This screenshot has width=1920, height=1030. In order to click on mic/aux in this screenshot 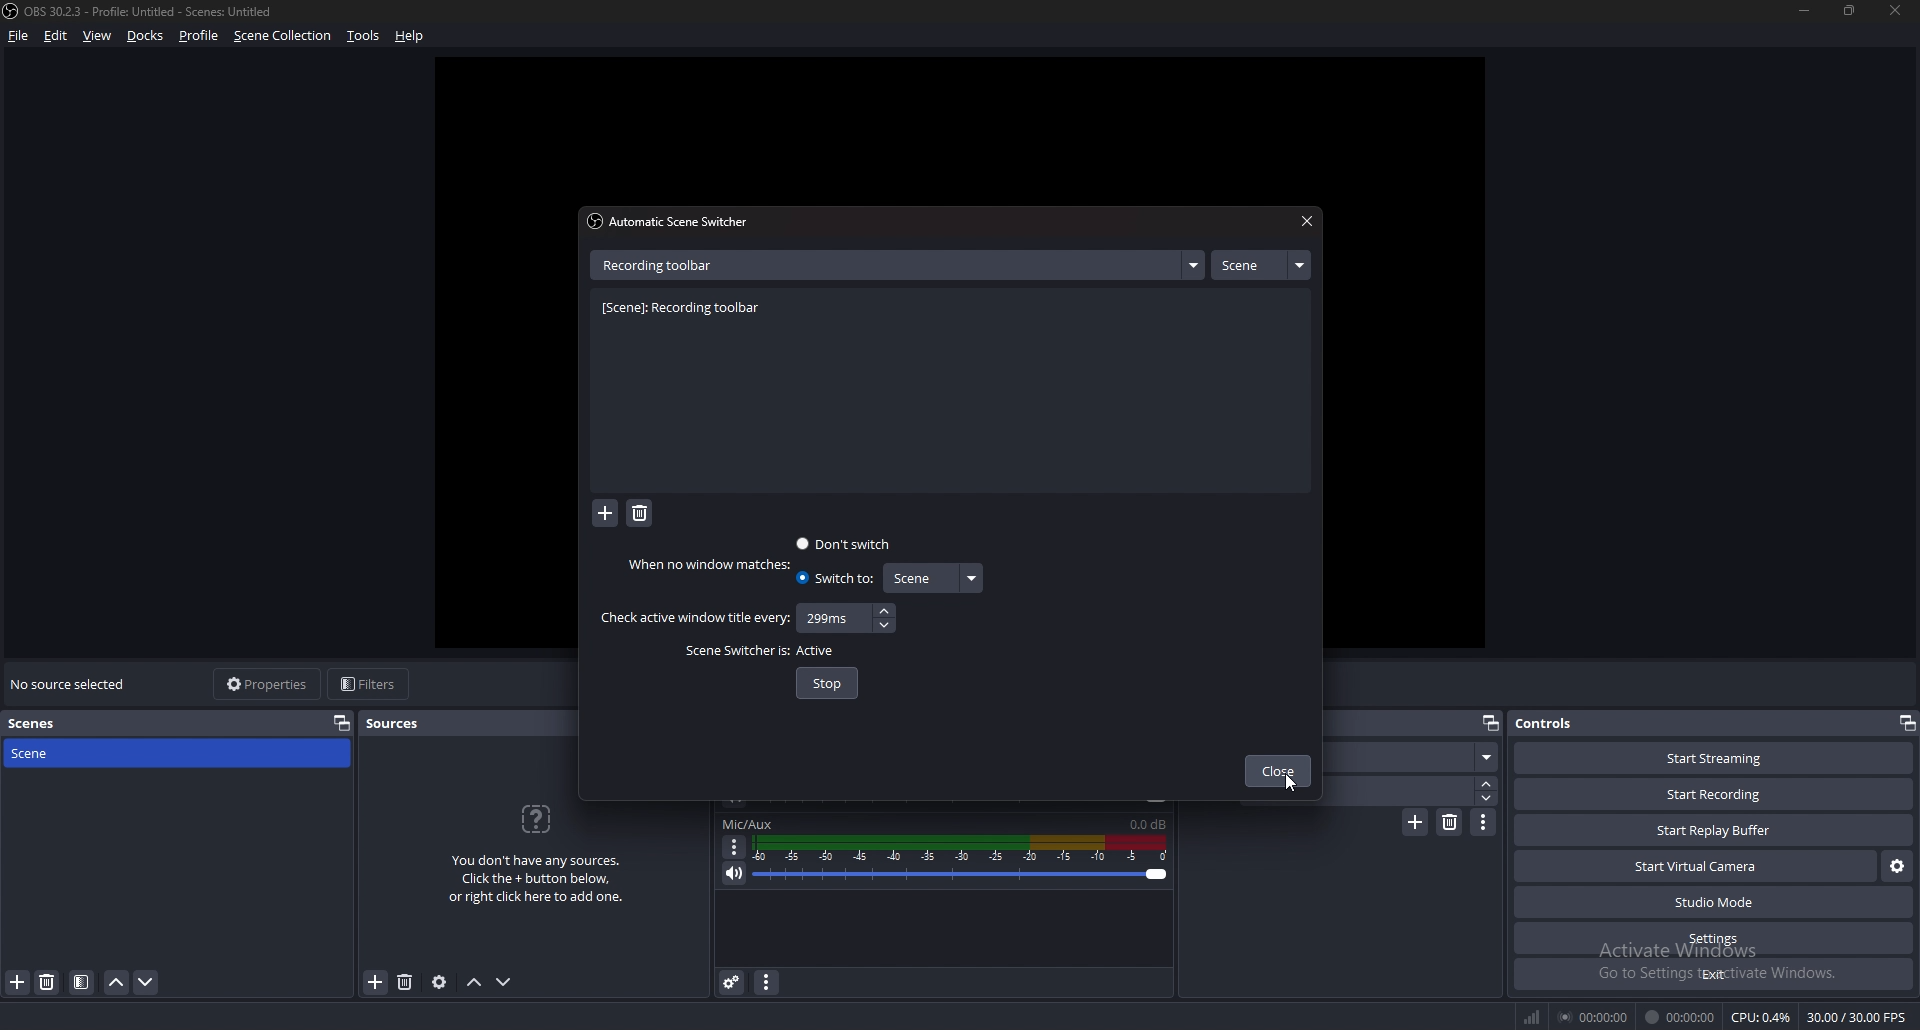, I will do `click(748, 824)`.